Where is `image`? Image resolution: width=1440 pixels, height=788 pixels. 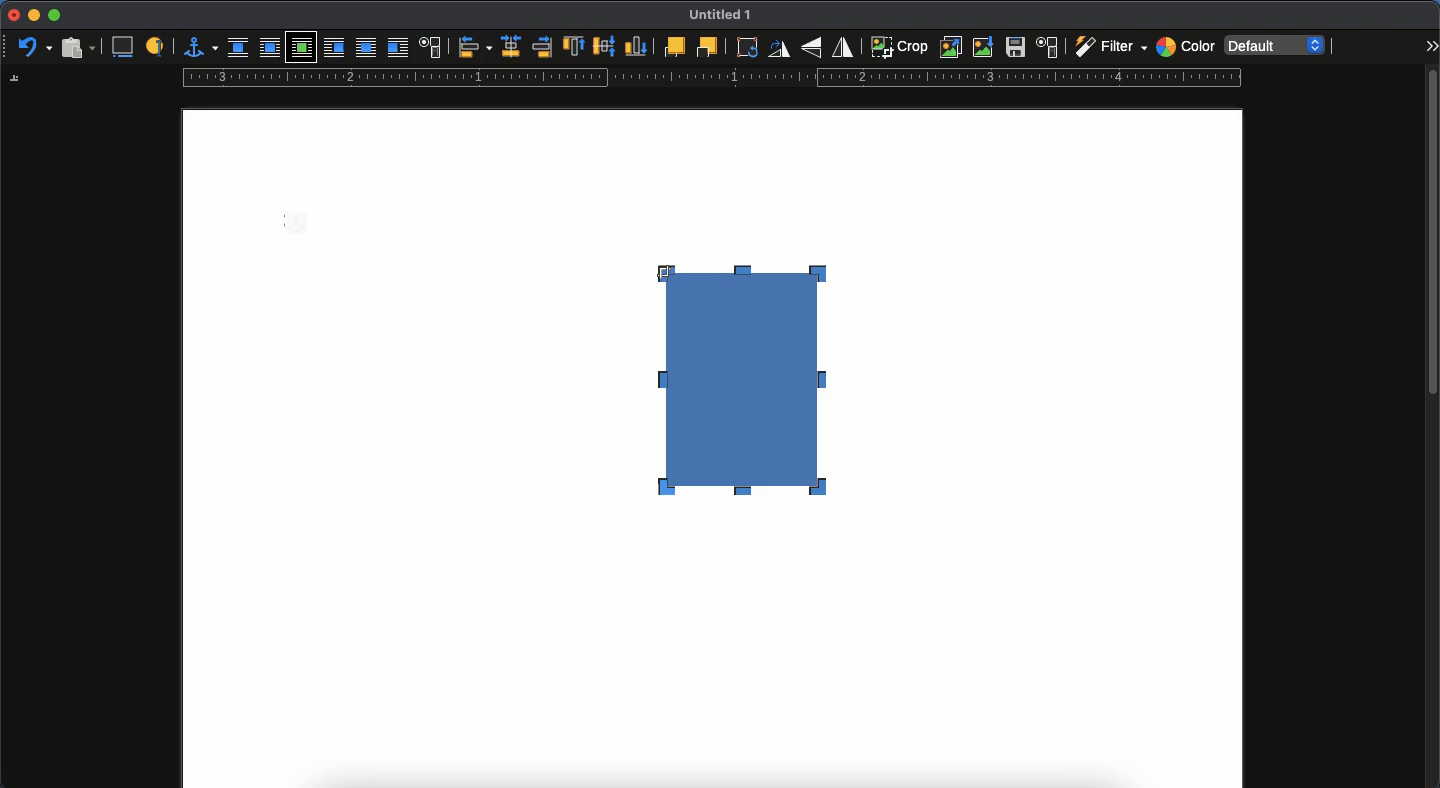 image is located at coordinates (753, 398).